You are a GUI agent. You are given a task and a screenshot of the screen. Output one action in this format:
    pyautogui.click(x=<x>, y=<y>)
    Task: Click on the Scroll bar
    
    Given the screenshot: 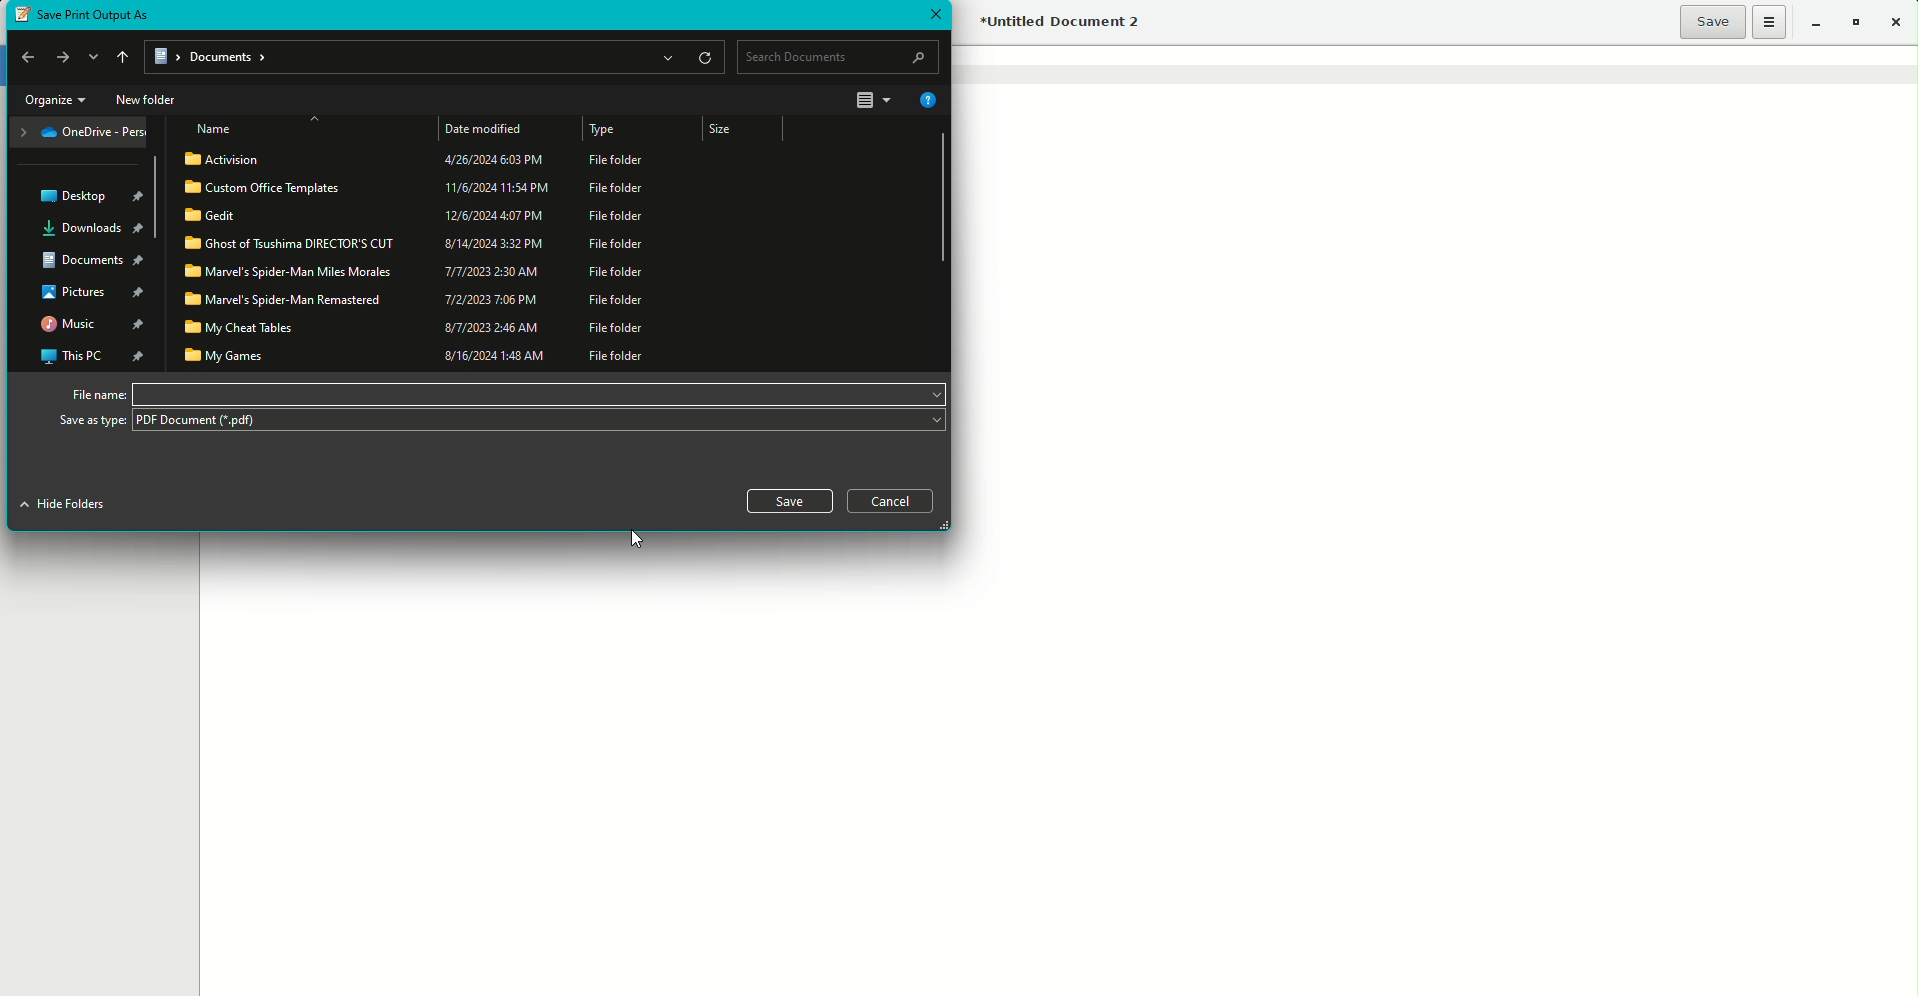 What is the action you would take?
    pyautogui.click(x=939, y=197)
    